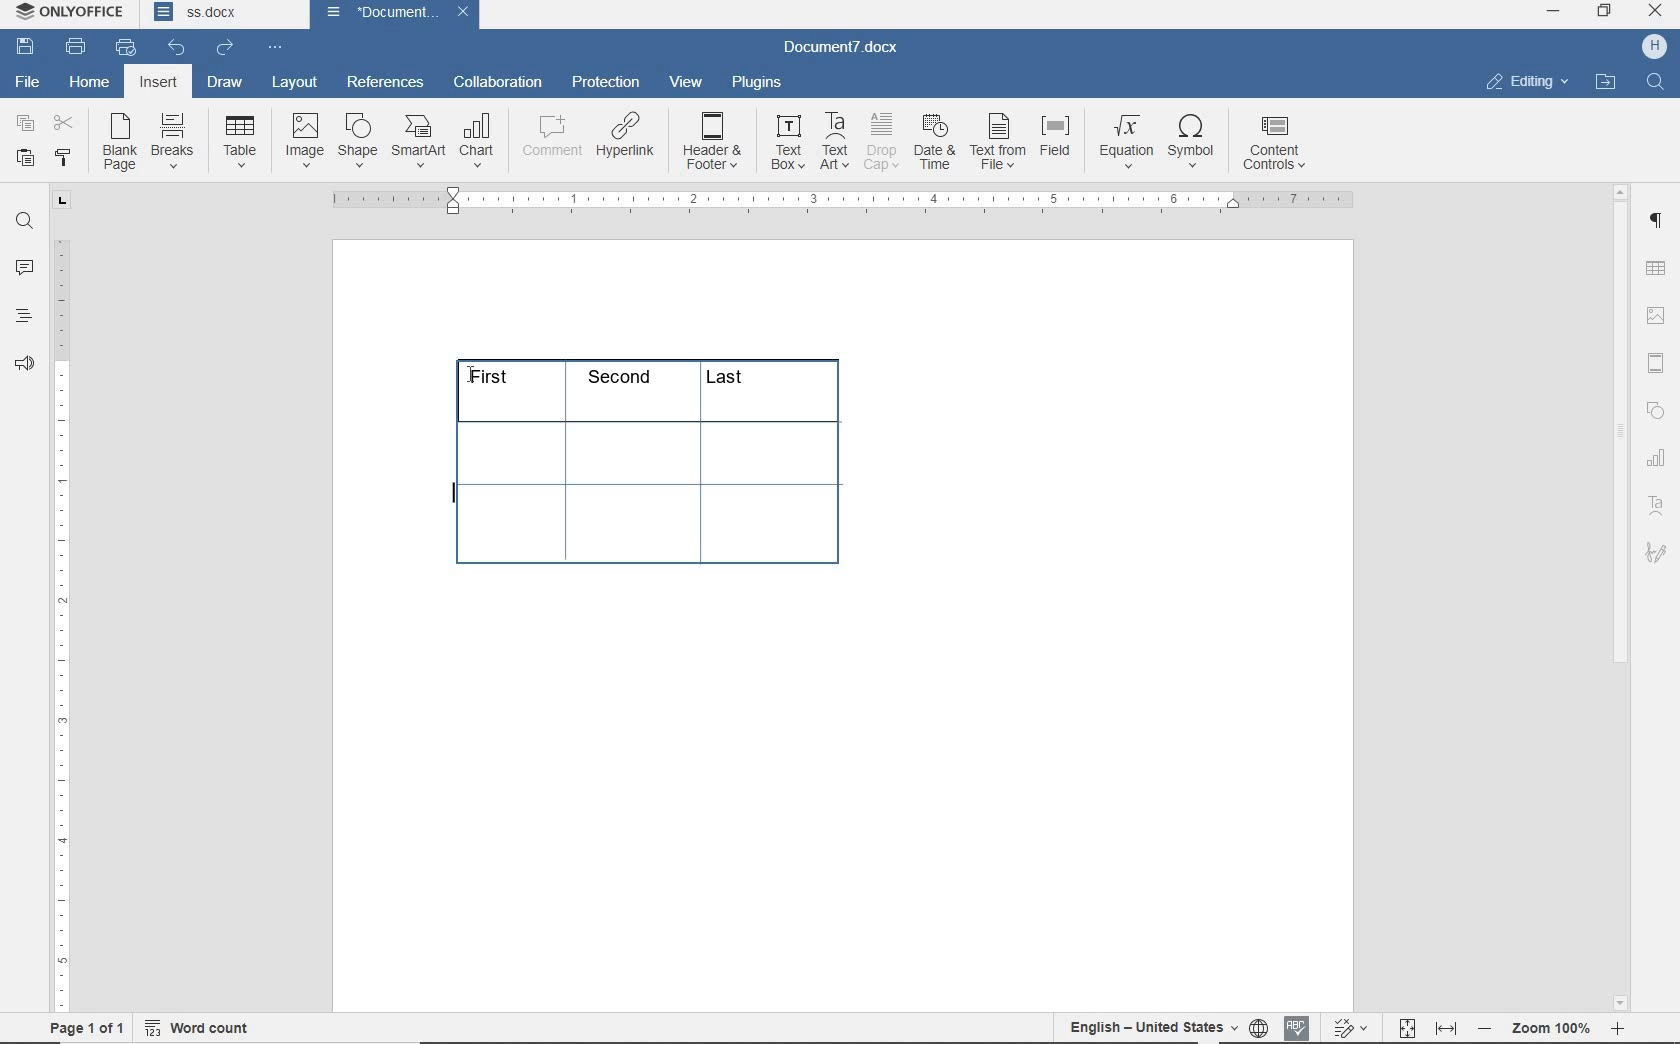 This screenshot has width=1680, height=1044. I want to click on text art, so click(835, 141).